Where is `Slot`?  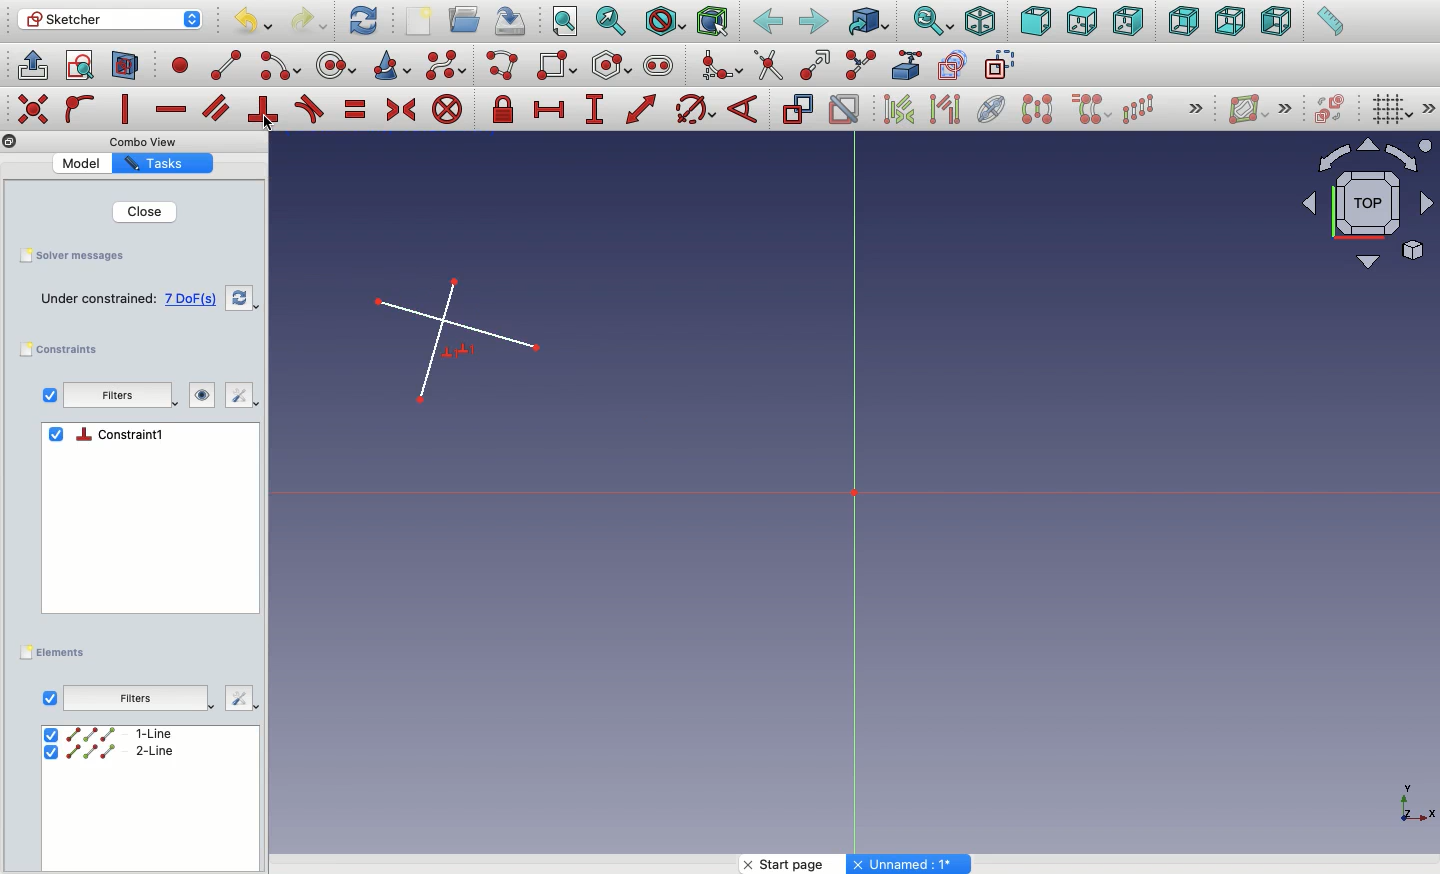
Slot is located at coordinates (659, 66).